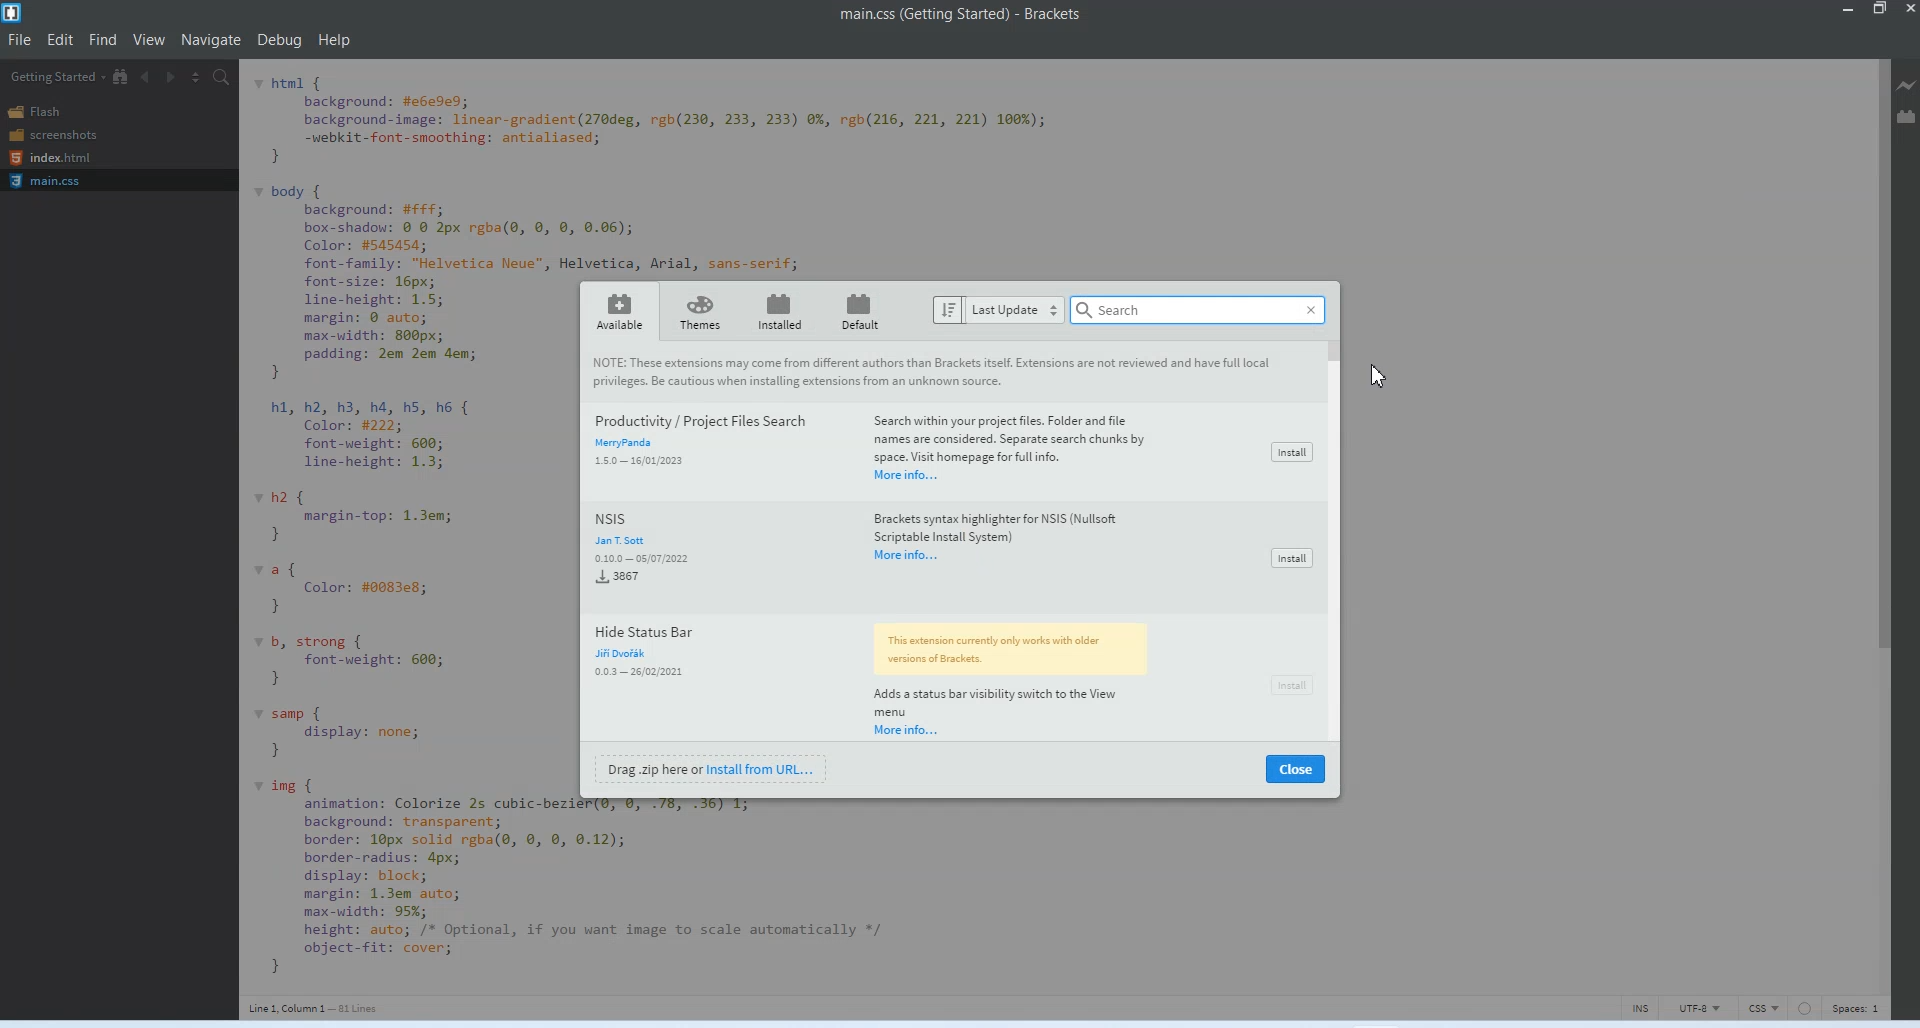  What do you see at coordinates (671, 170) in the screenshot?
I see `code` at bounding box center [671, 170].